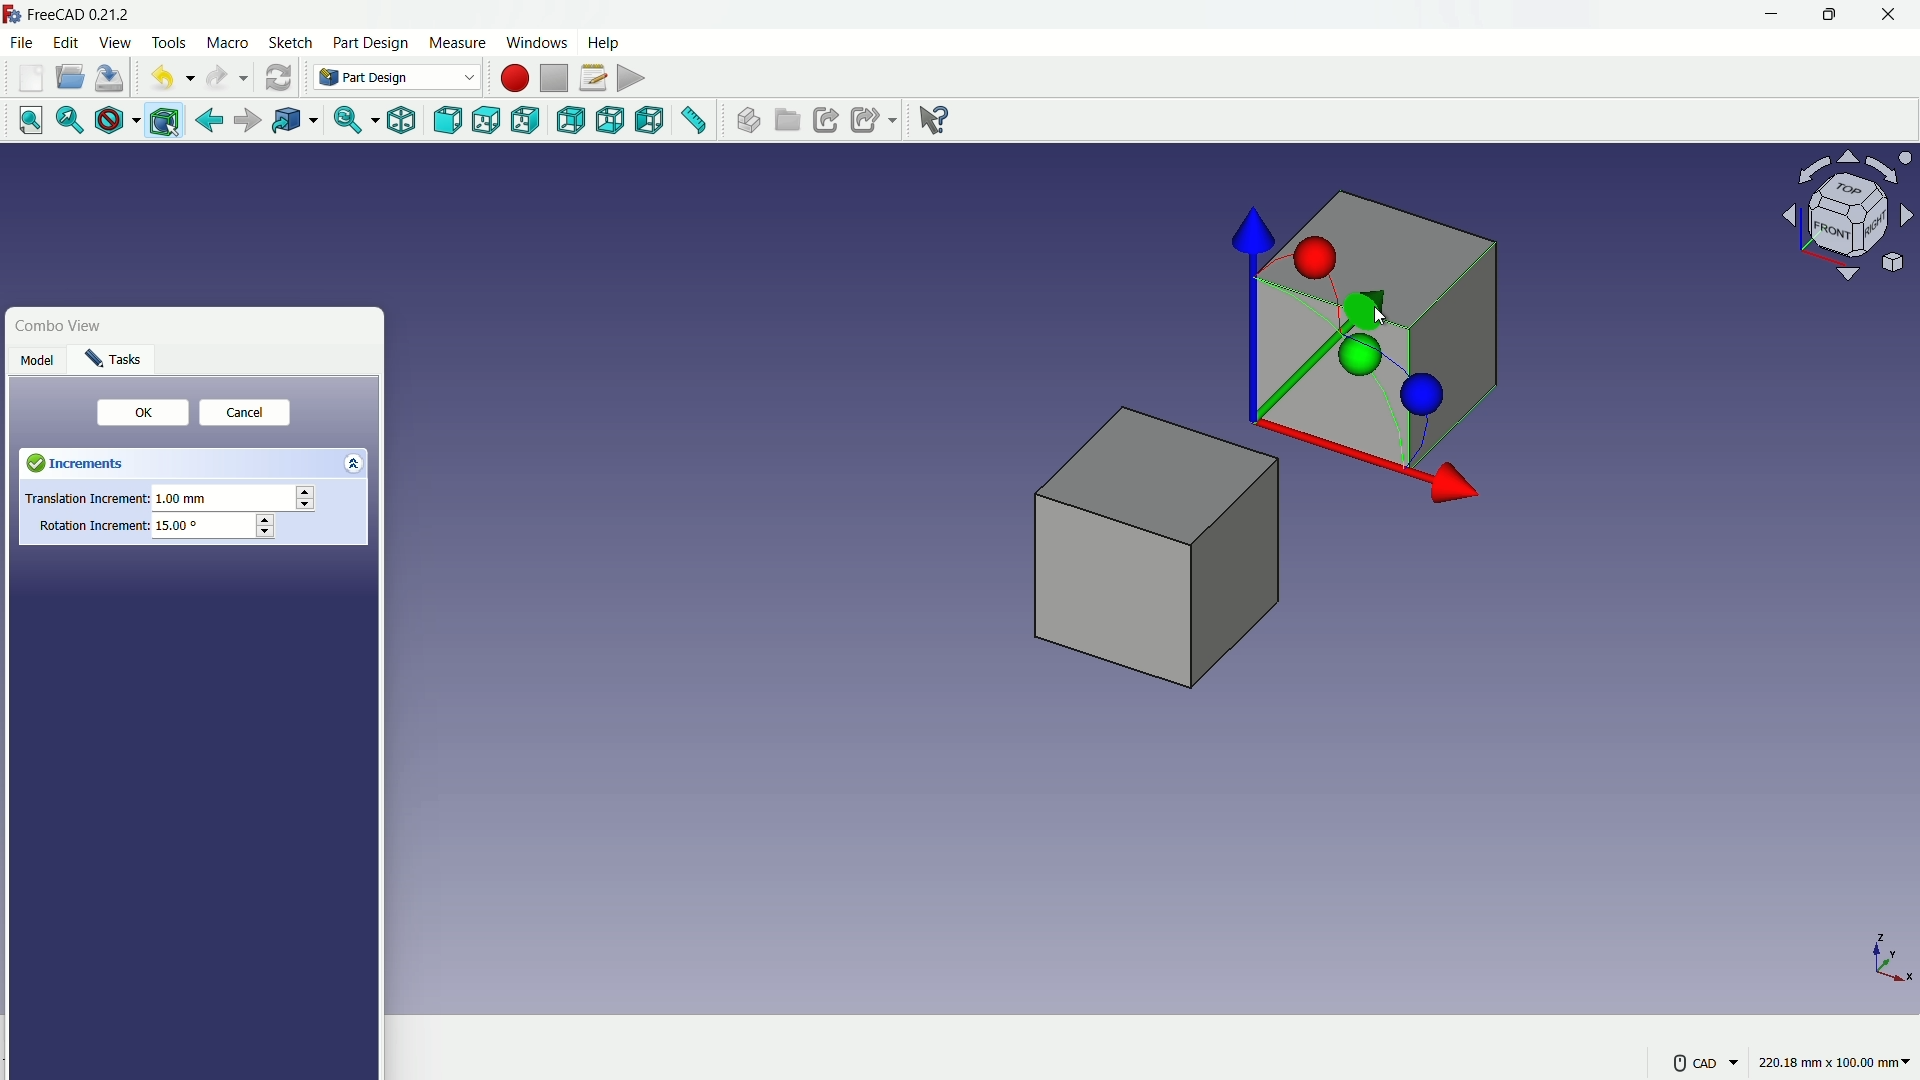 The width and height of the screenshot is (1920, 1080). Describe the element at coordinates (38, 361) in the screenshot. I see `Model` at that location.